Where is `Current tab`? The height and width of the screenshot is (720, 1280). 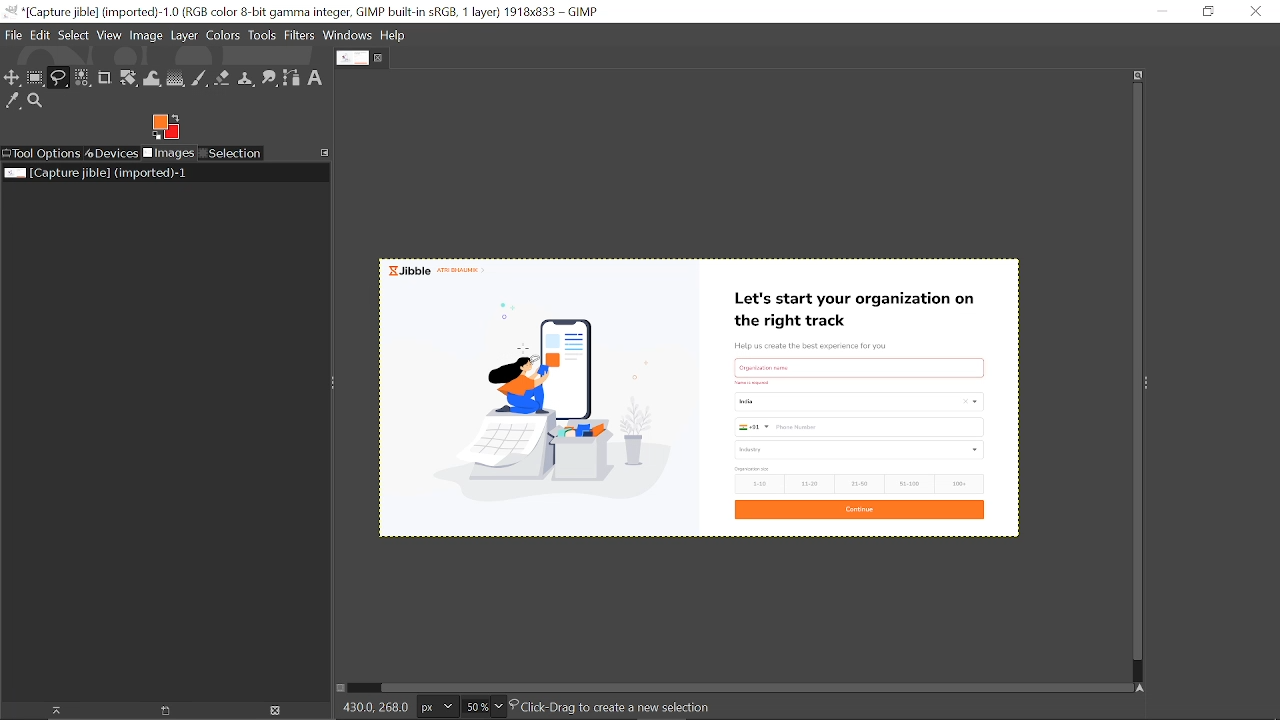
Current tab is located at coordinates (352, 58).